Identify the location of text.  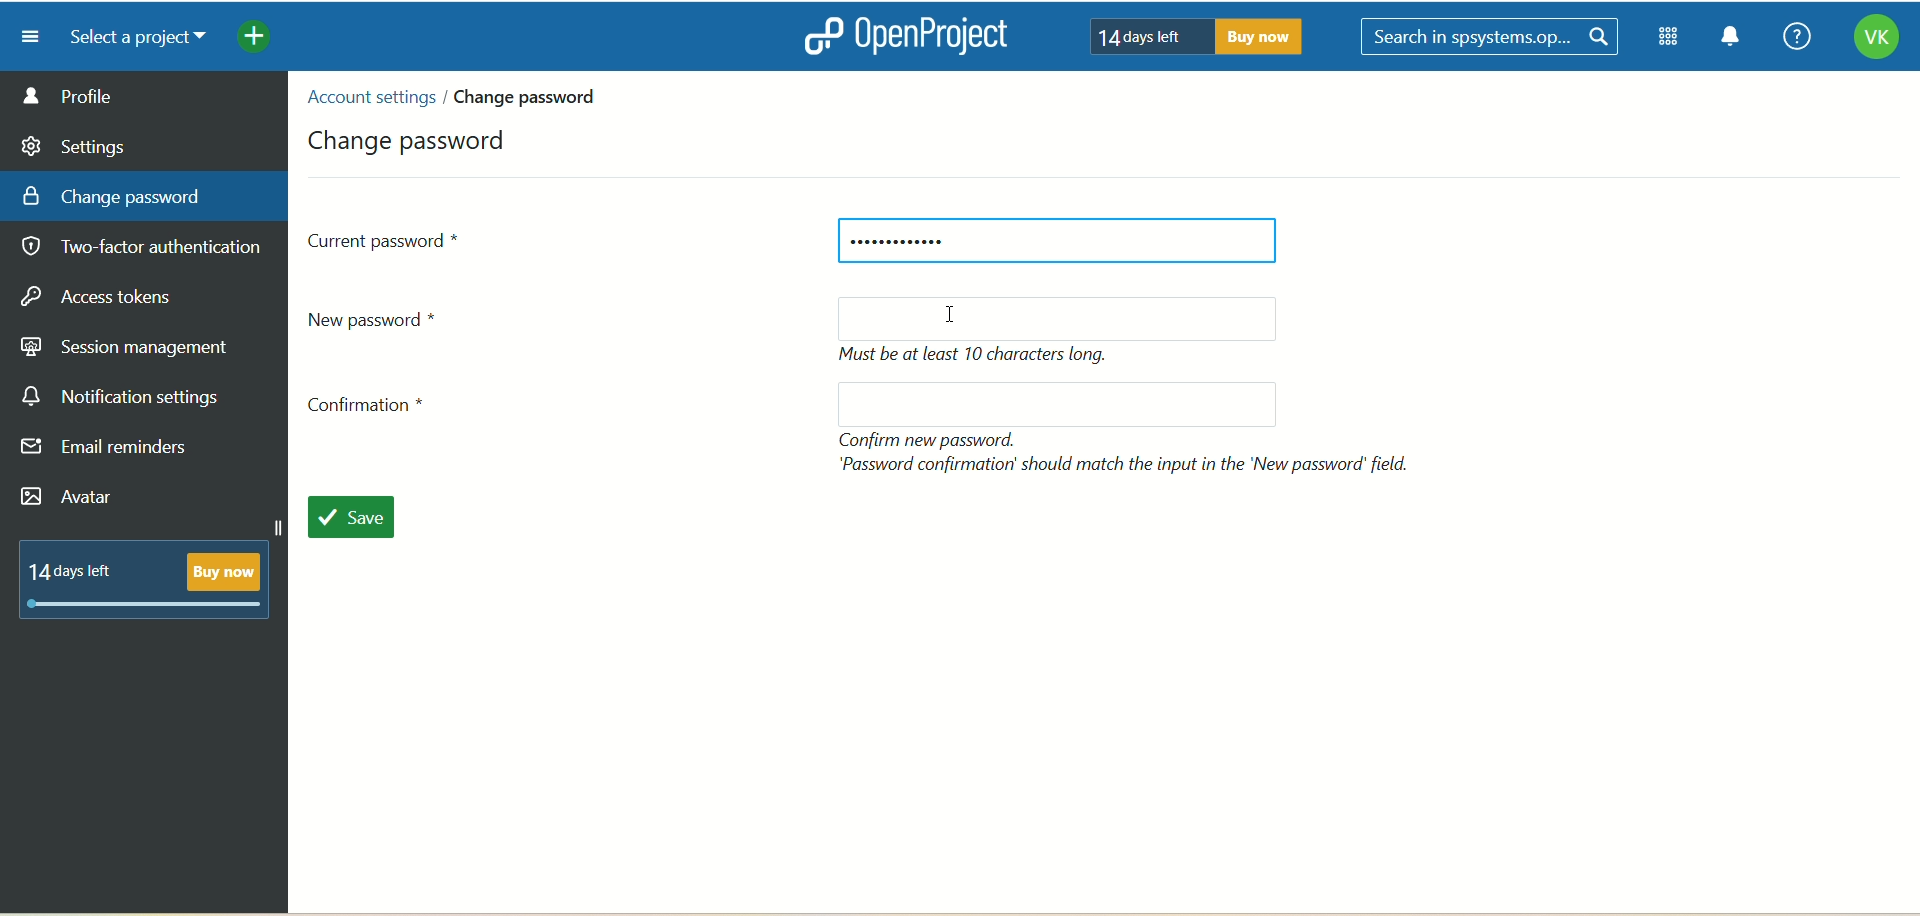
(1189, 35).